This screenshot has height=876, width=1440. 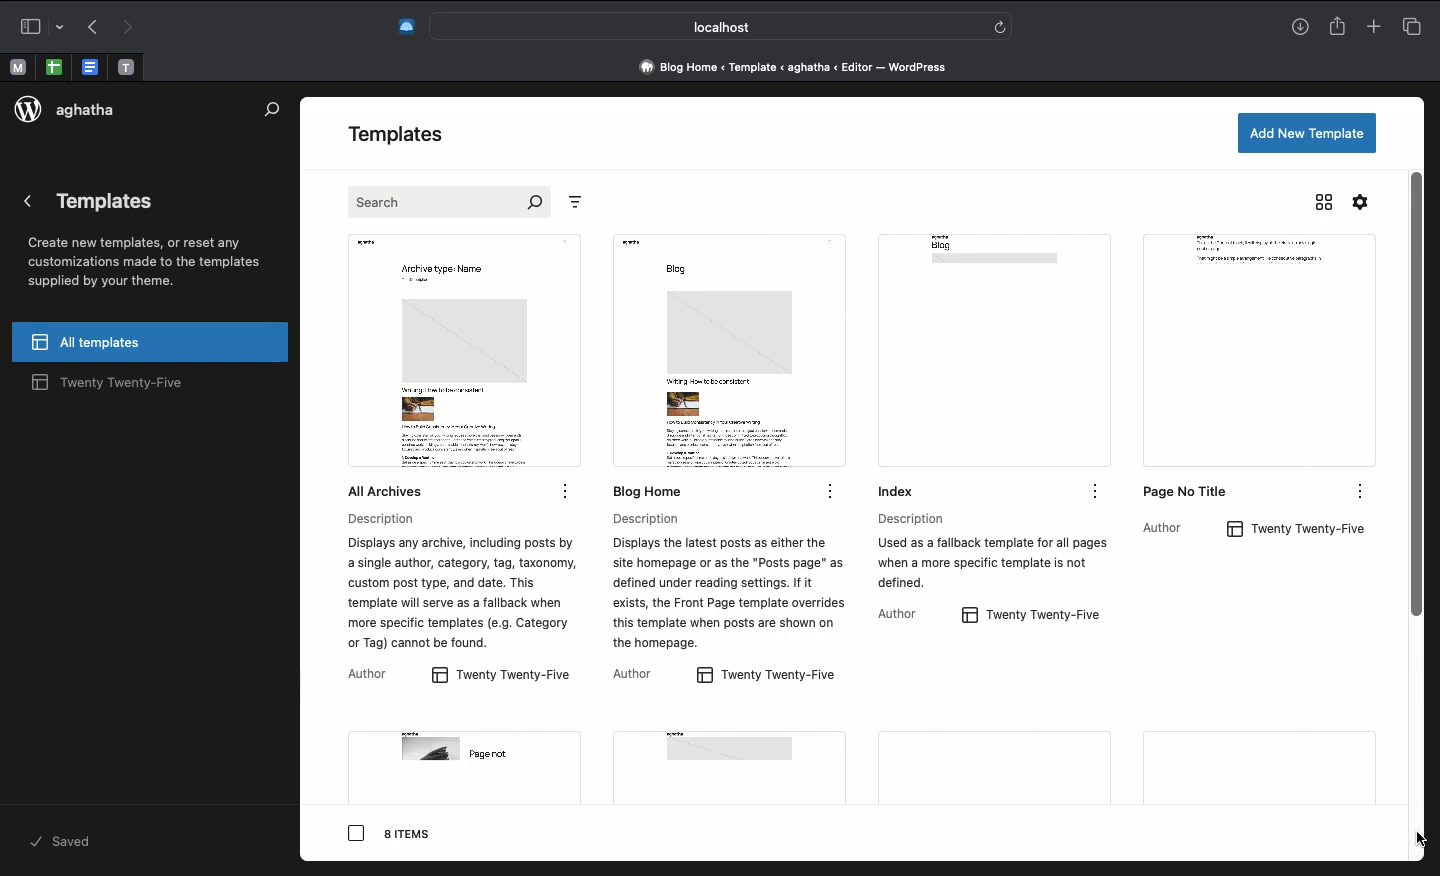 What do you see at coordinates (1254, 371) in the screenshot?
I see `page no title` at bounding box center [1254, 371].